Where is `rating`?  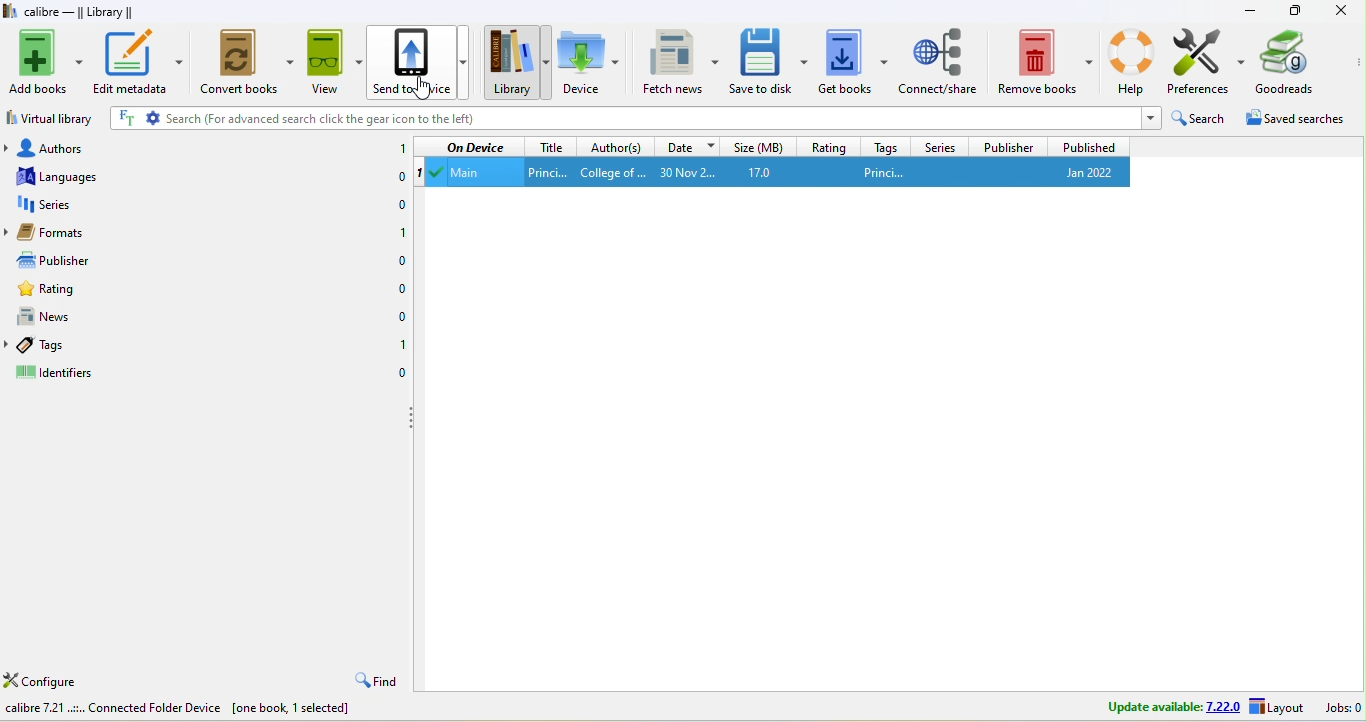
rating is located at coordinates (832, 146).